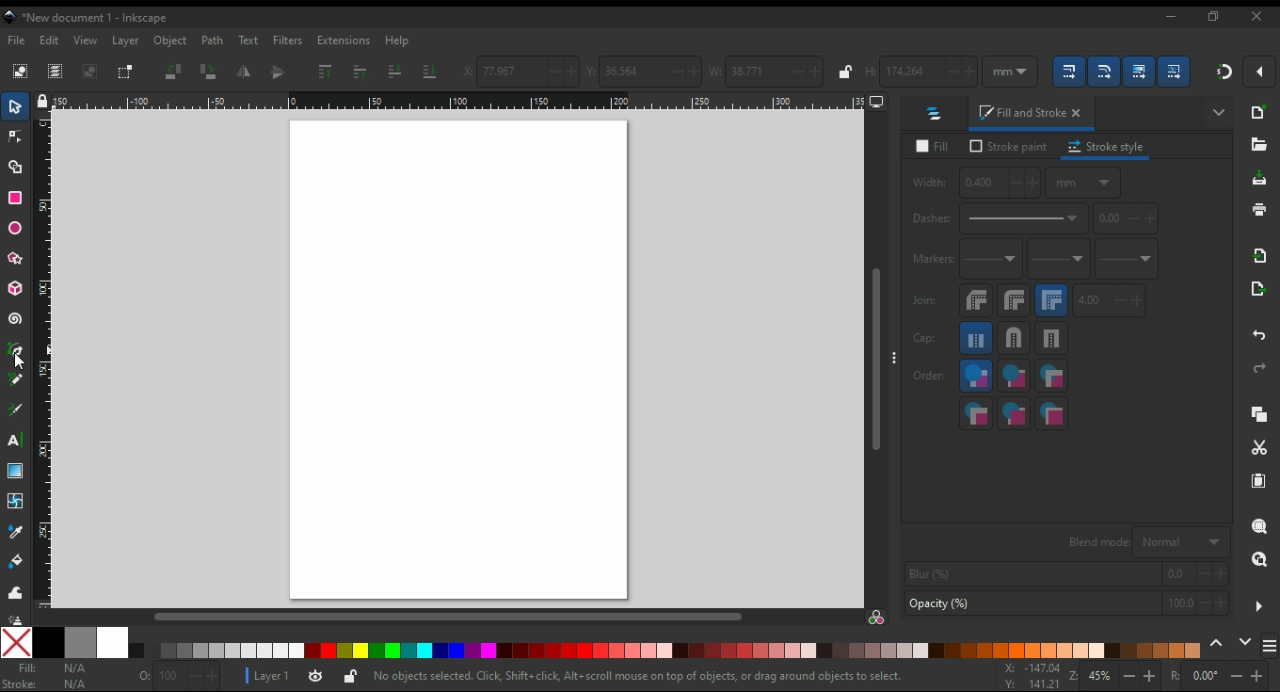 Image resolution: width=1280 pixels, height=692 pixels. Describe the element at coordinates (17, 168) in the screenshot. I see `shape builder tool` at that location.